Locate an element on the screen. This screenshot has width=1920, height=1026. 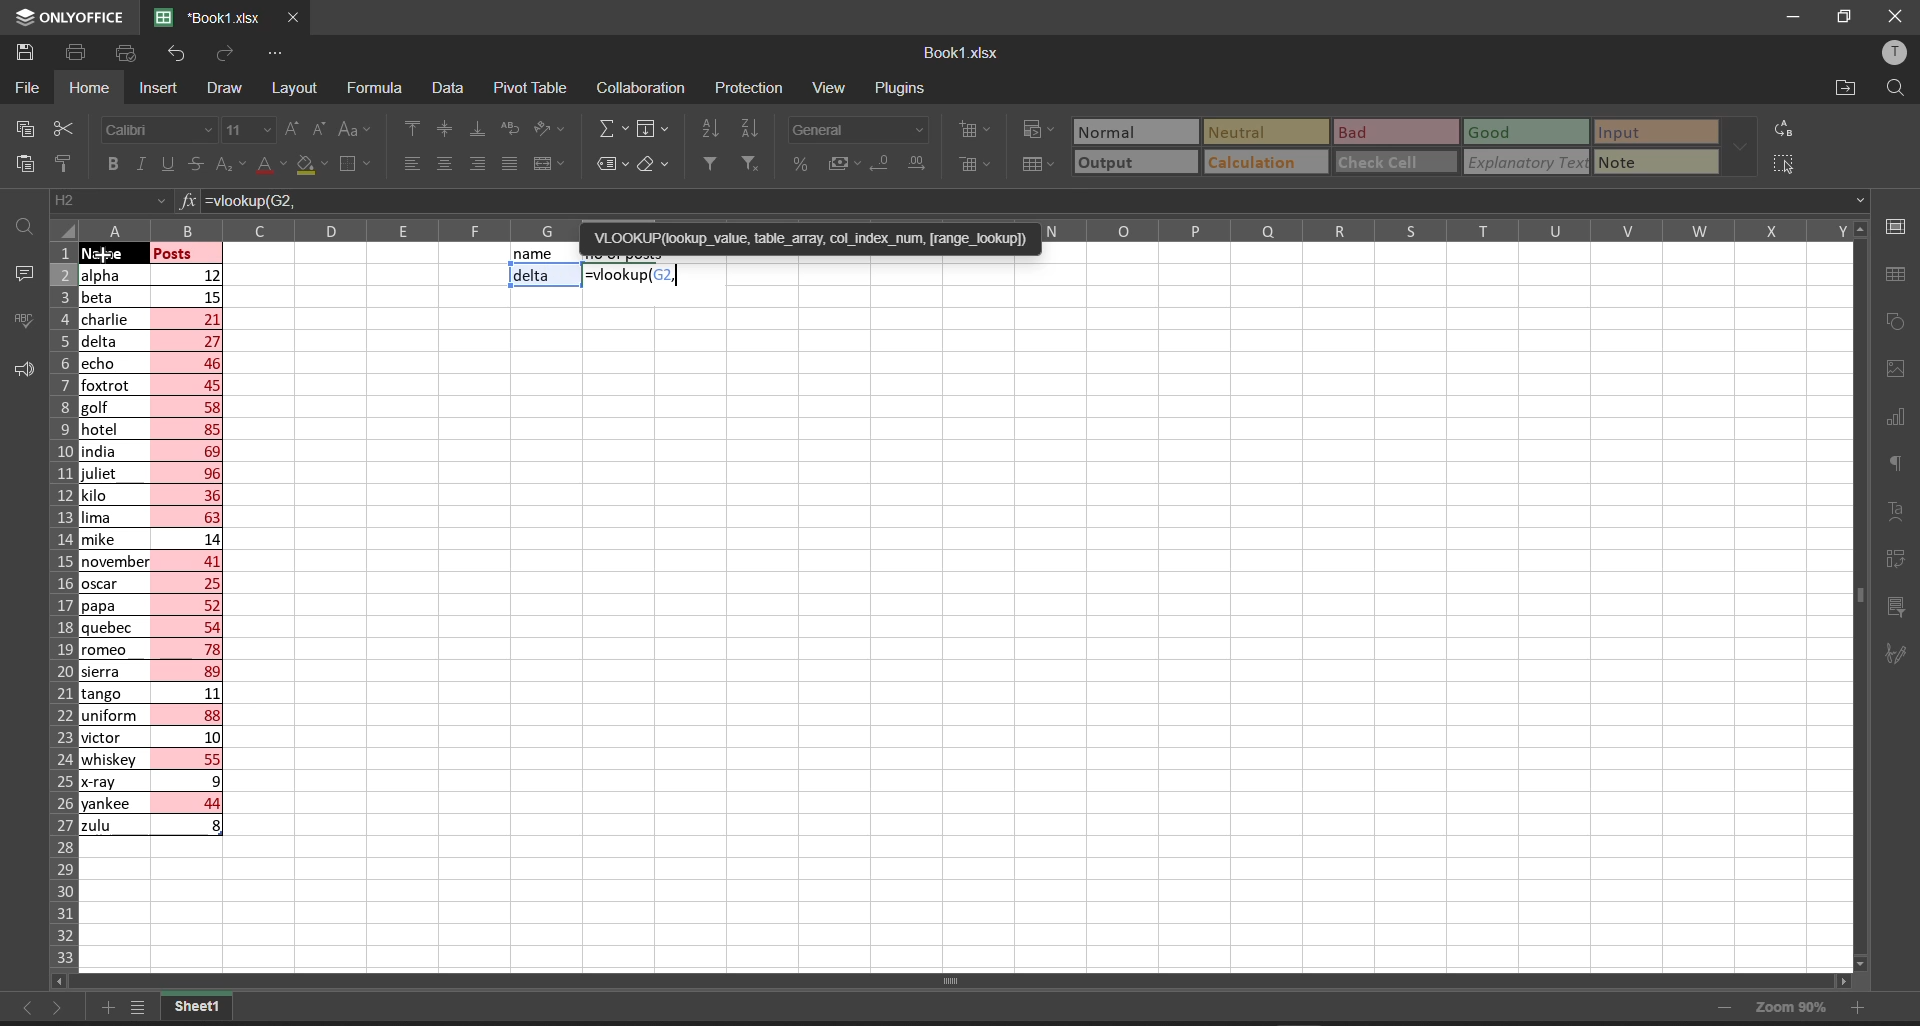
undo is located at coordinates (175, 57).